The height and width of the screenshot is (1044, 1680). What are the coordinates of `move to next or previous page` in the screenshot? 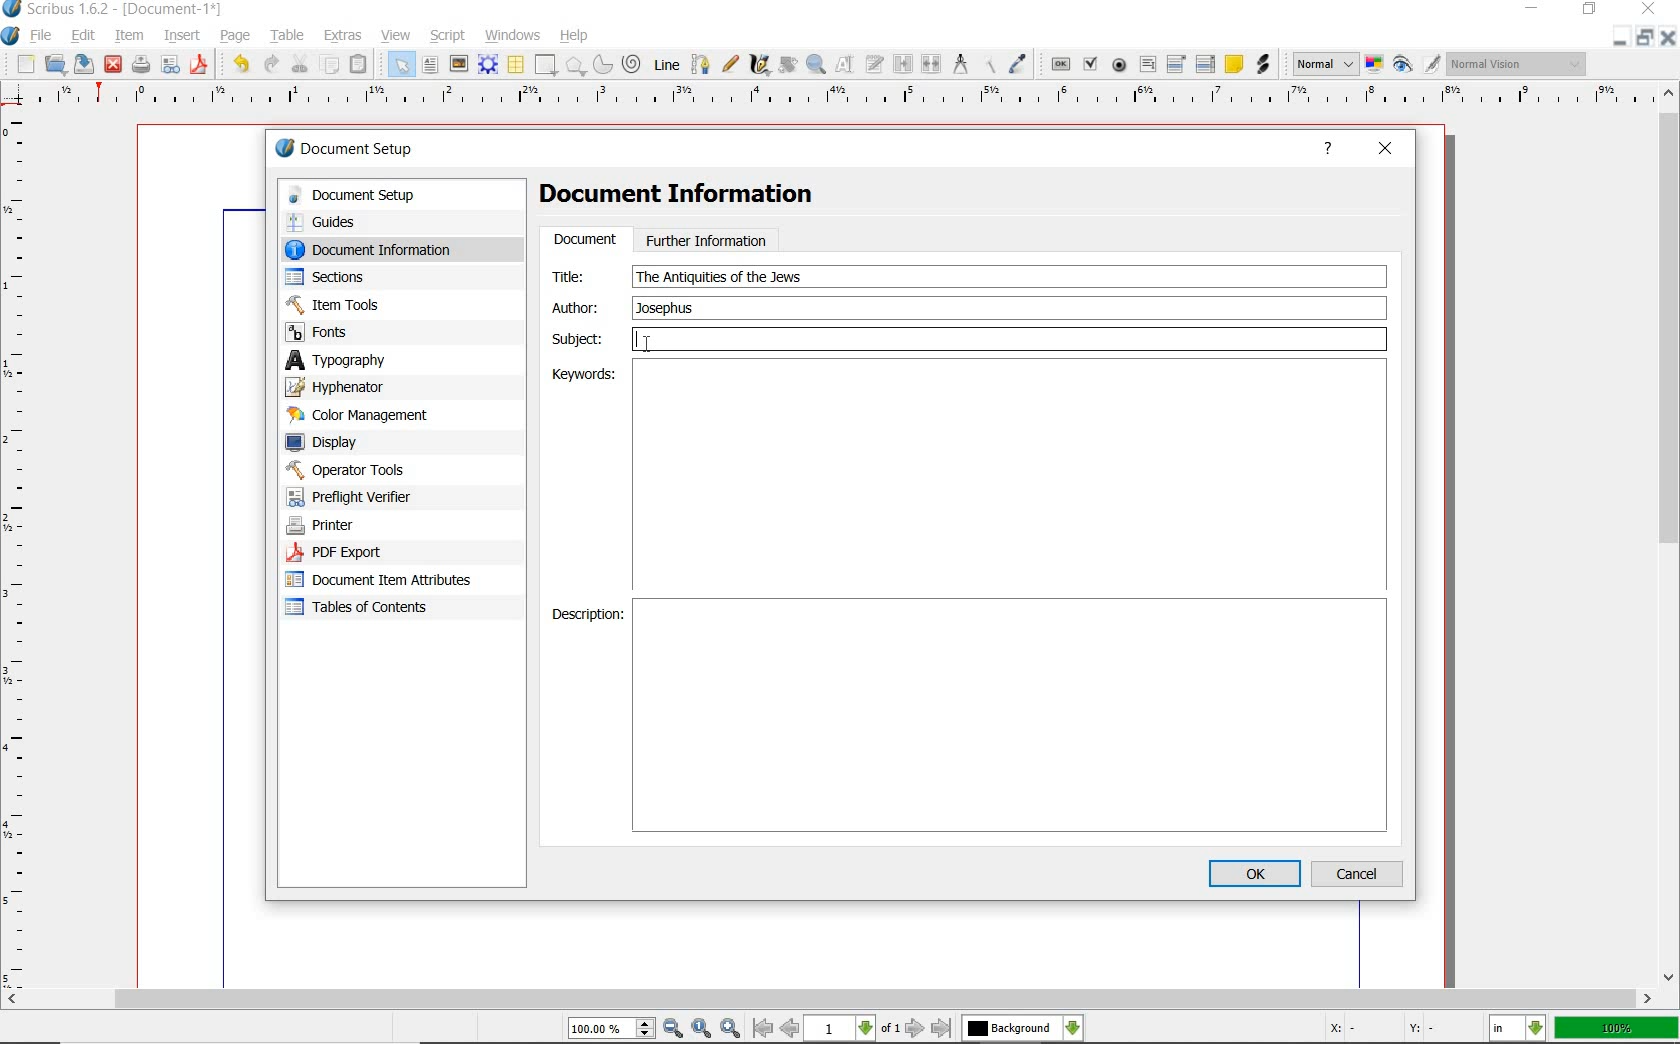 It's located at (854, 1029).